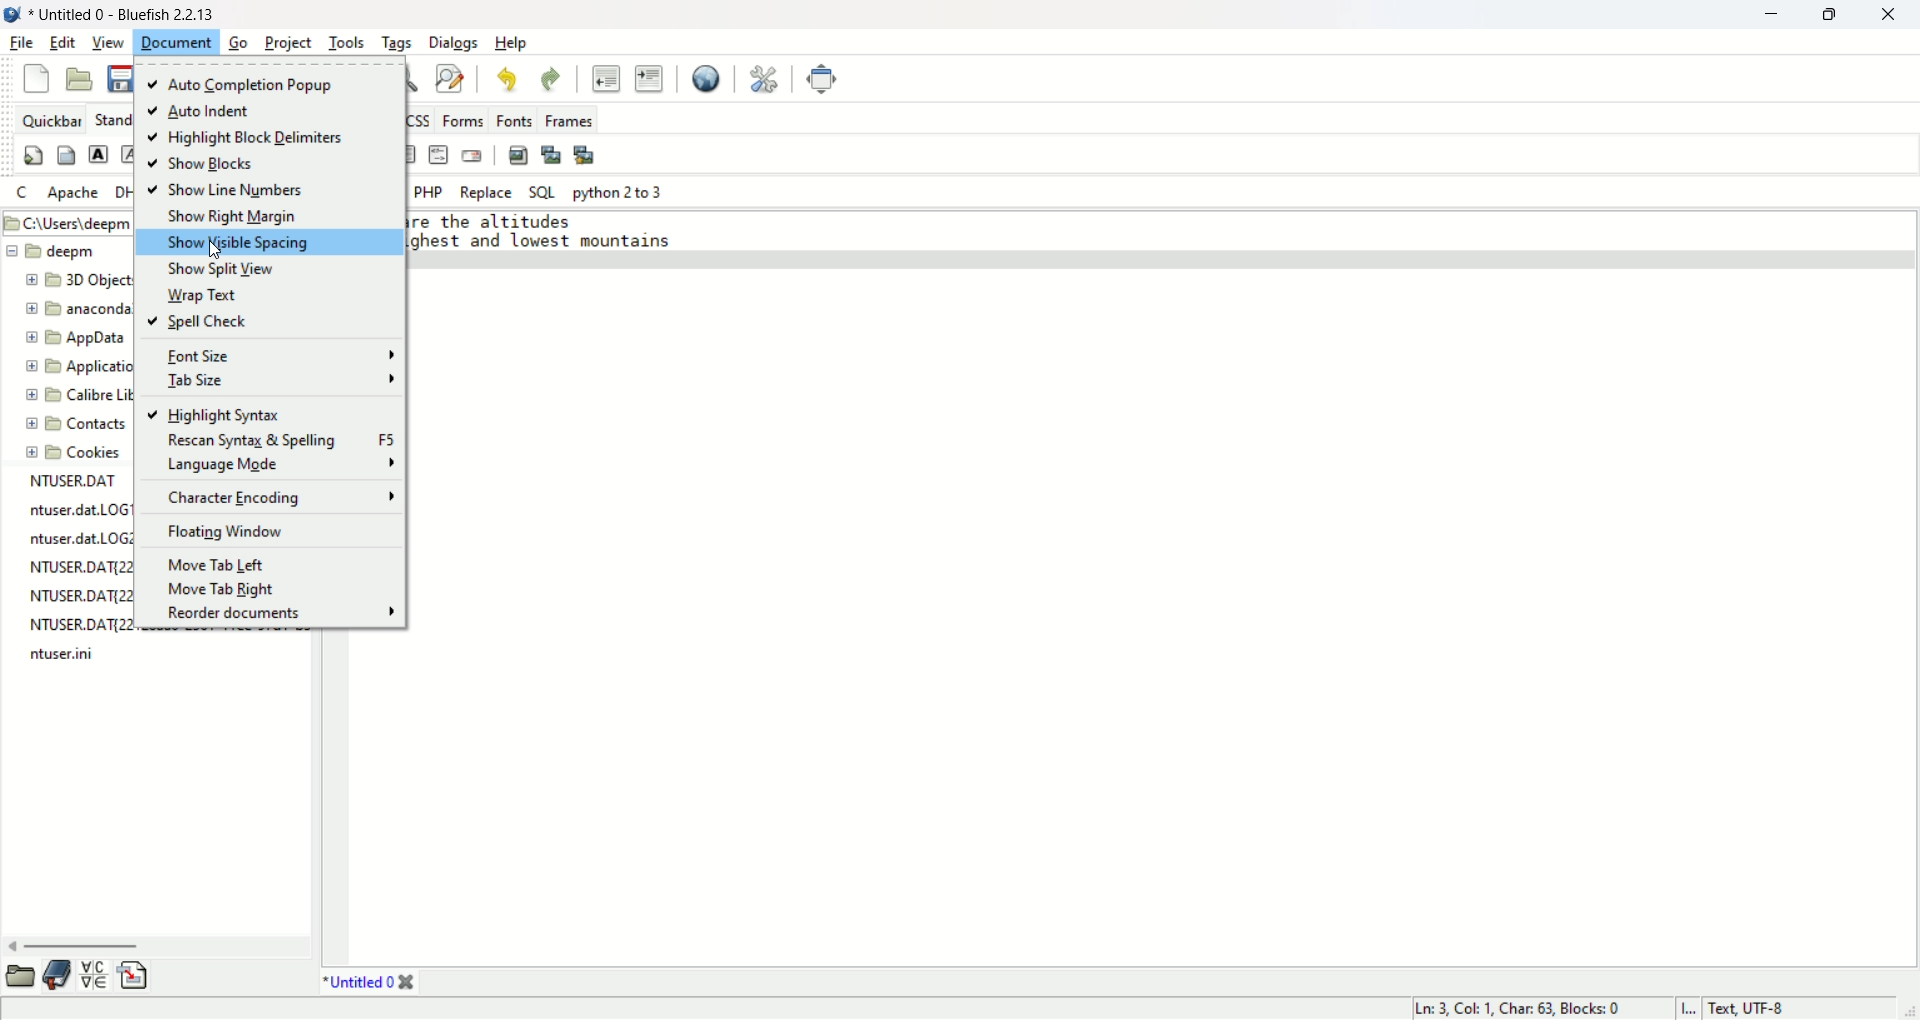 This screenshot has width=1920, height=1020. Describe the element at coordinates (201, 321) in the screenshot. I see `spell check` at that location.